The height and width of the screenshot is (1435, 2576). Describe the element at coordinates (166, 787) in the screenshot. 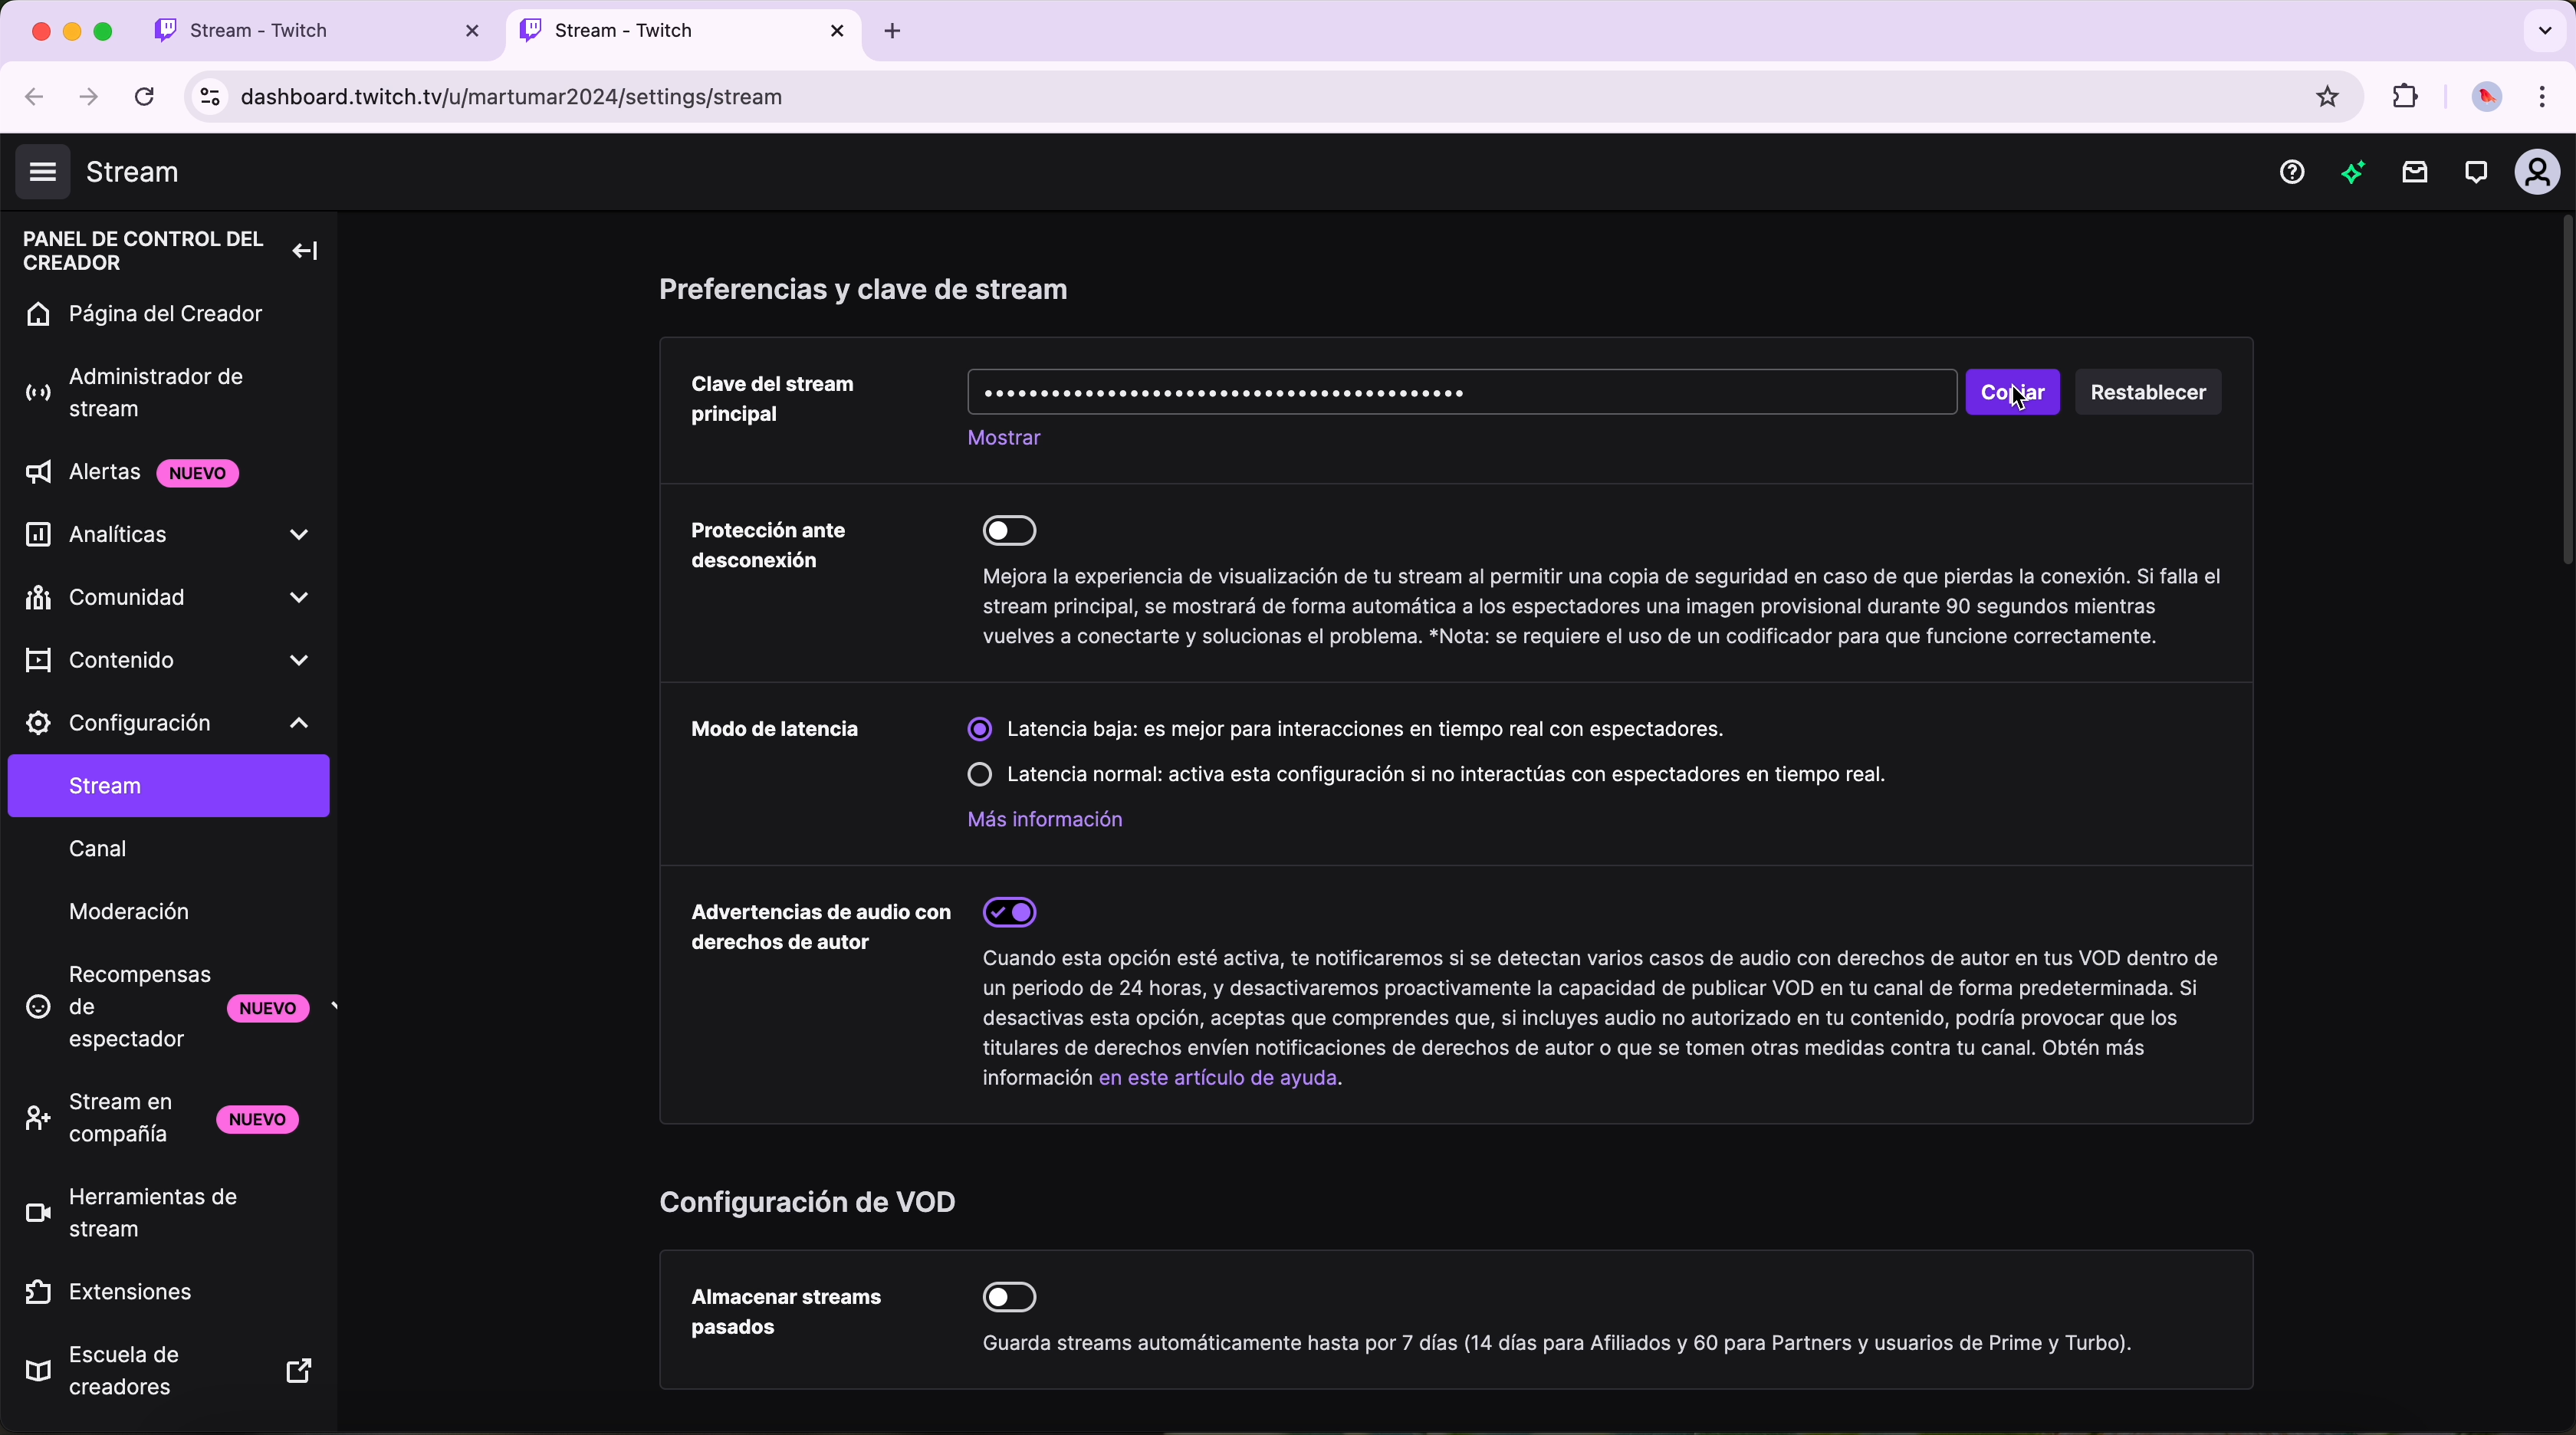

I see `stream` at that location.